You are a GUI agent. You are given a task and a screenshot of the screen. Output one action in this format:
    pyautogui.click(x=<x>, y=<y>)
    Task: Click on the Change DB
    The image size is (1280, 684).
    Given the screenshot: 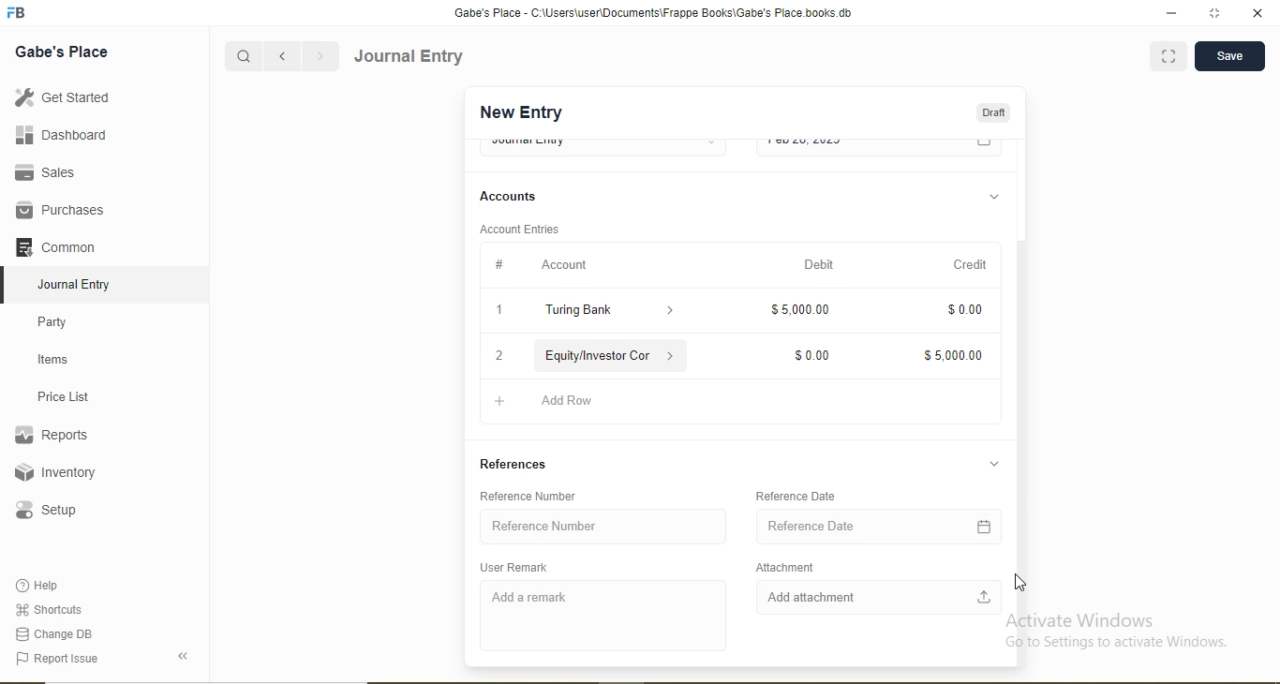 What is the action you would take?
    pyautogui.click(x=52, y=635)
    